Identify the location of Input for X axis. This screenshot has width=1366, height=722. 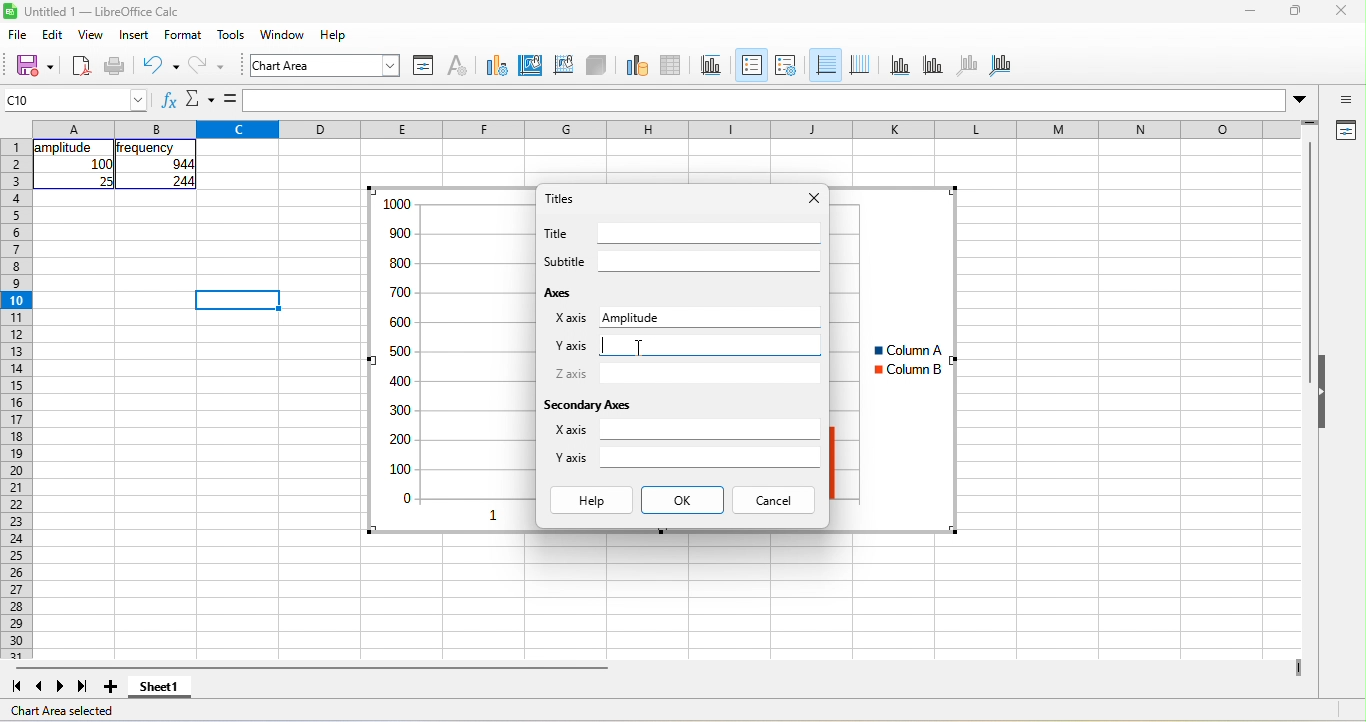
(742, 316).